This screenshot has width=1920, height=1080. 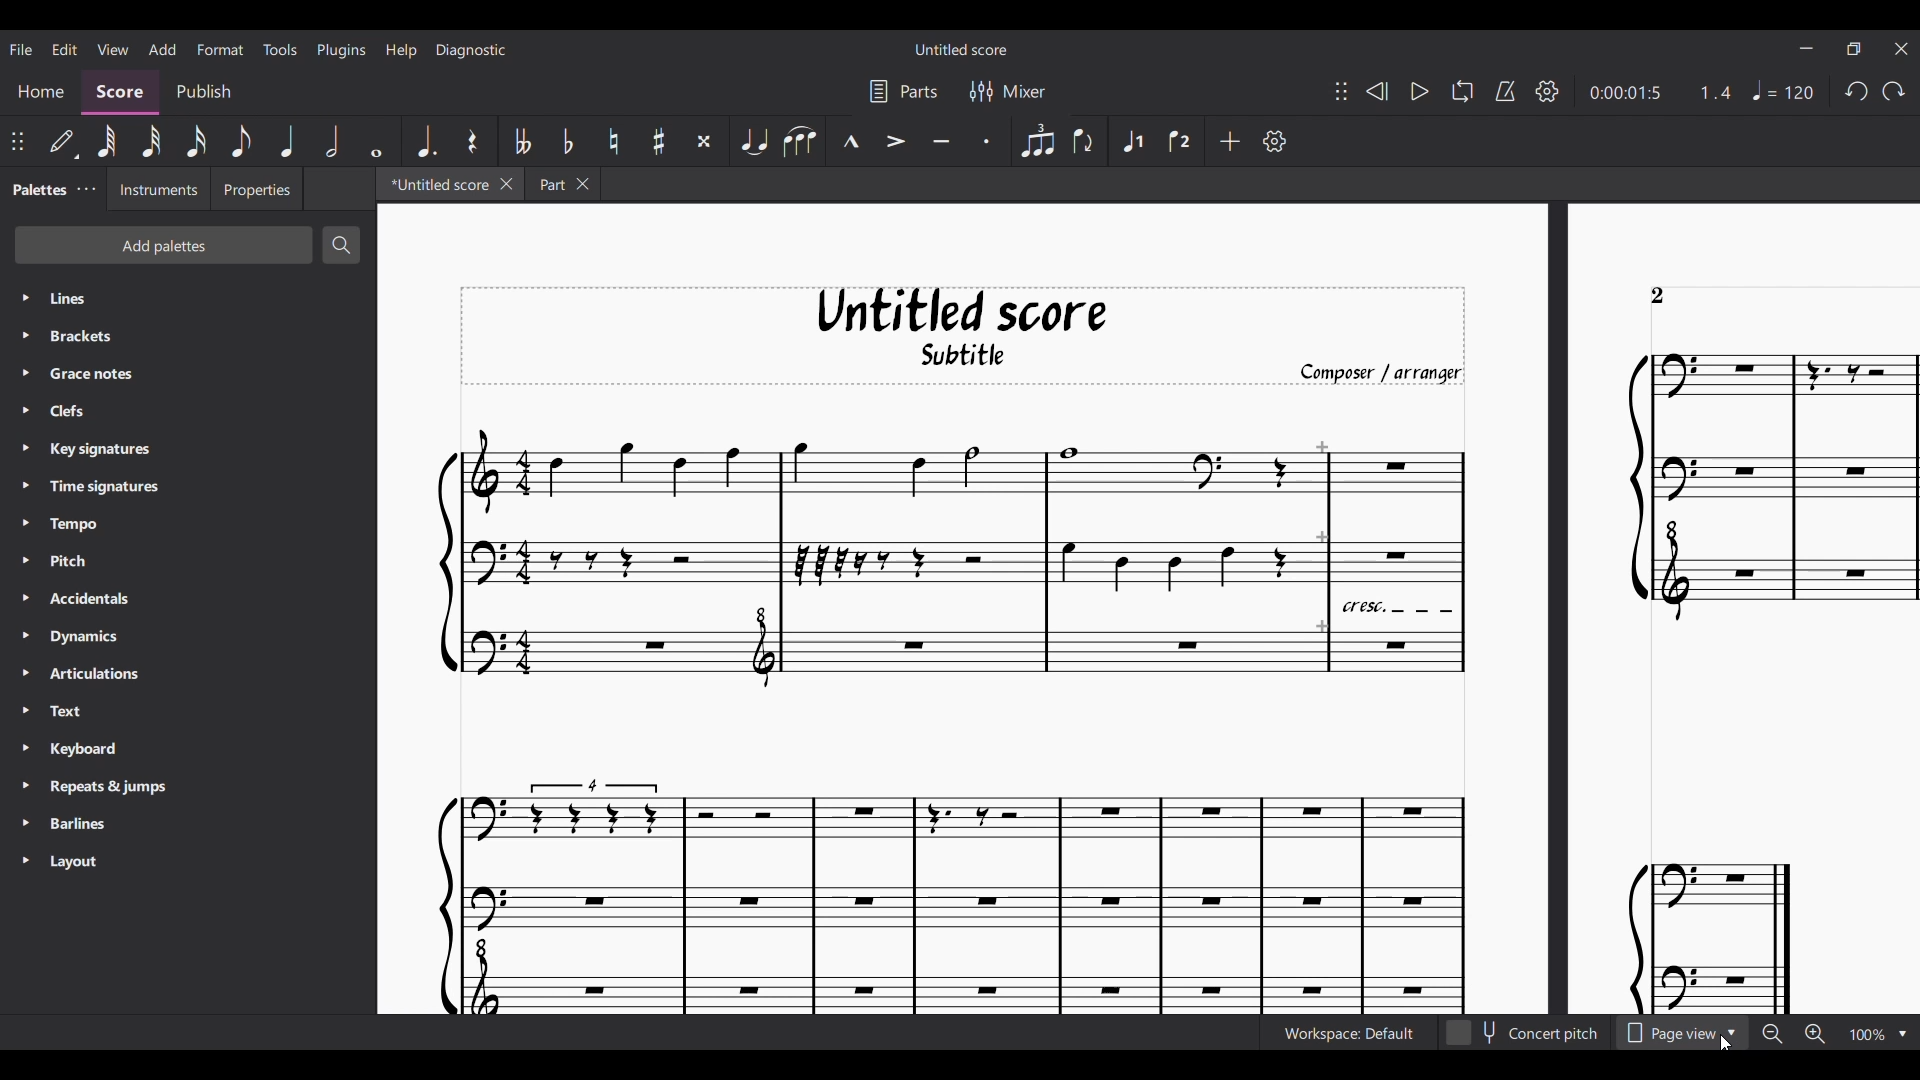 What do you see at coordinates (341, 245) in the screenshot?
I see `Search palette` at bounding box center [341, 245].